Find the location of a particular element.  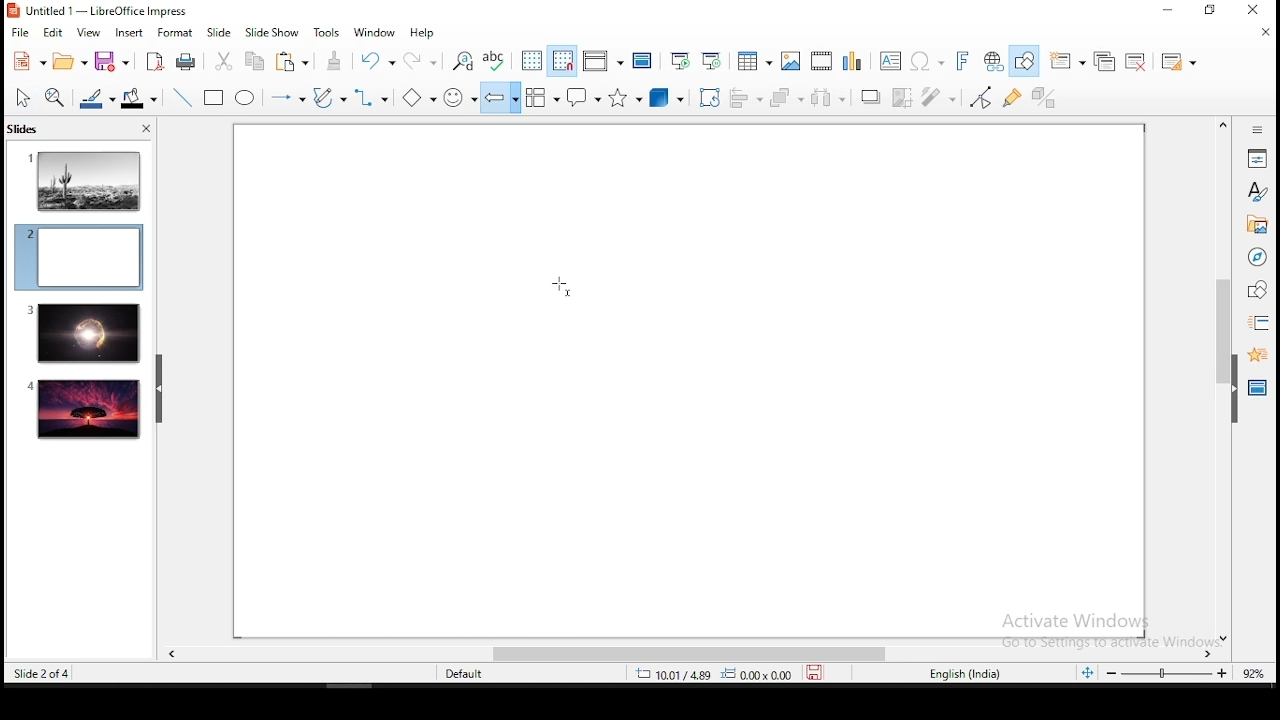

toggle point edit mode is located at coordinates (981, 99).